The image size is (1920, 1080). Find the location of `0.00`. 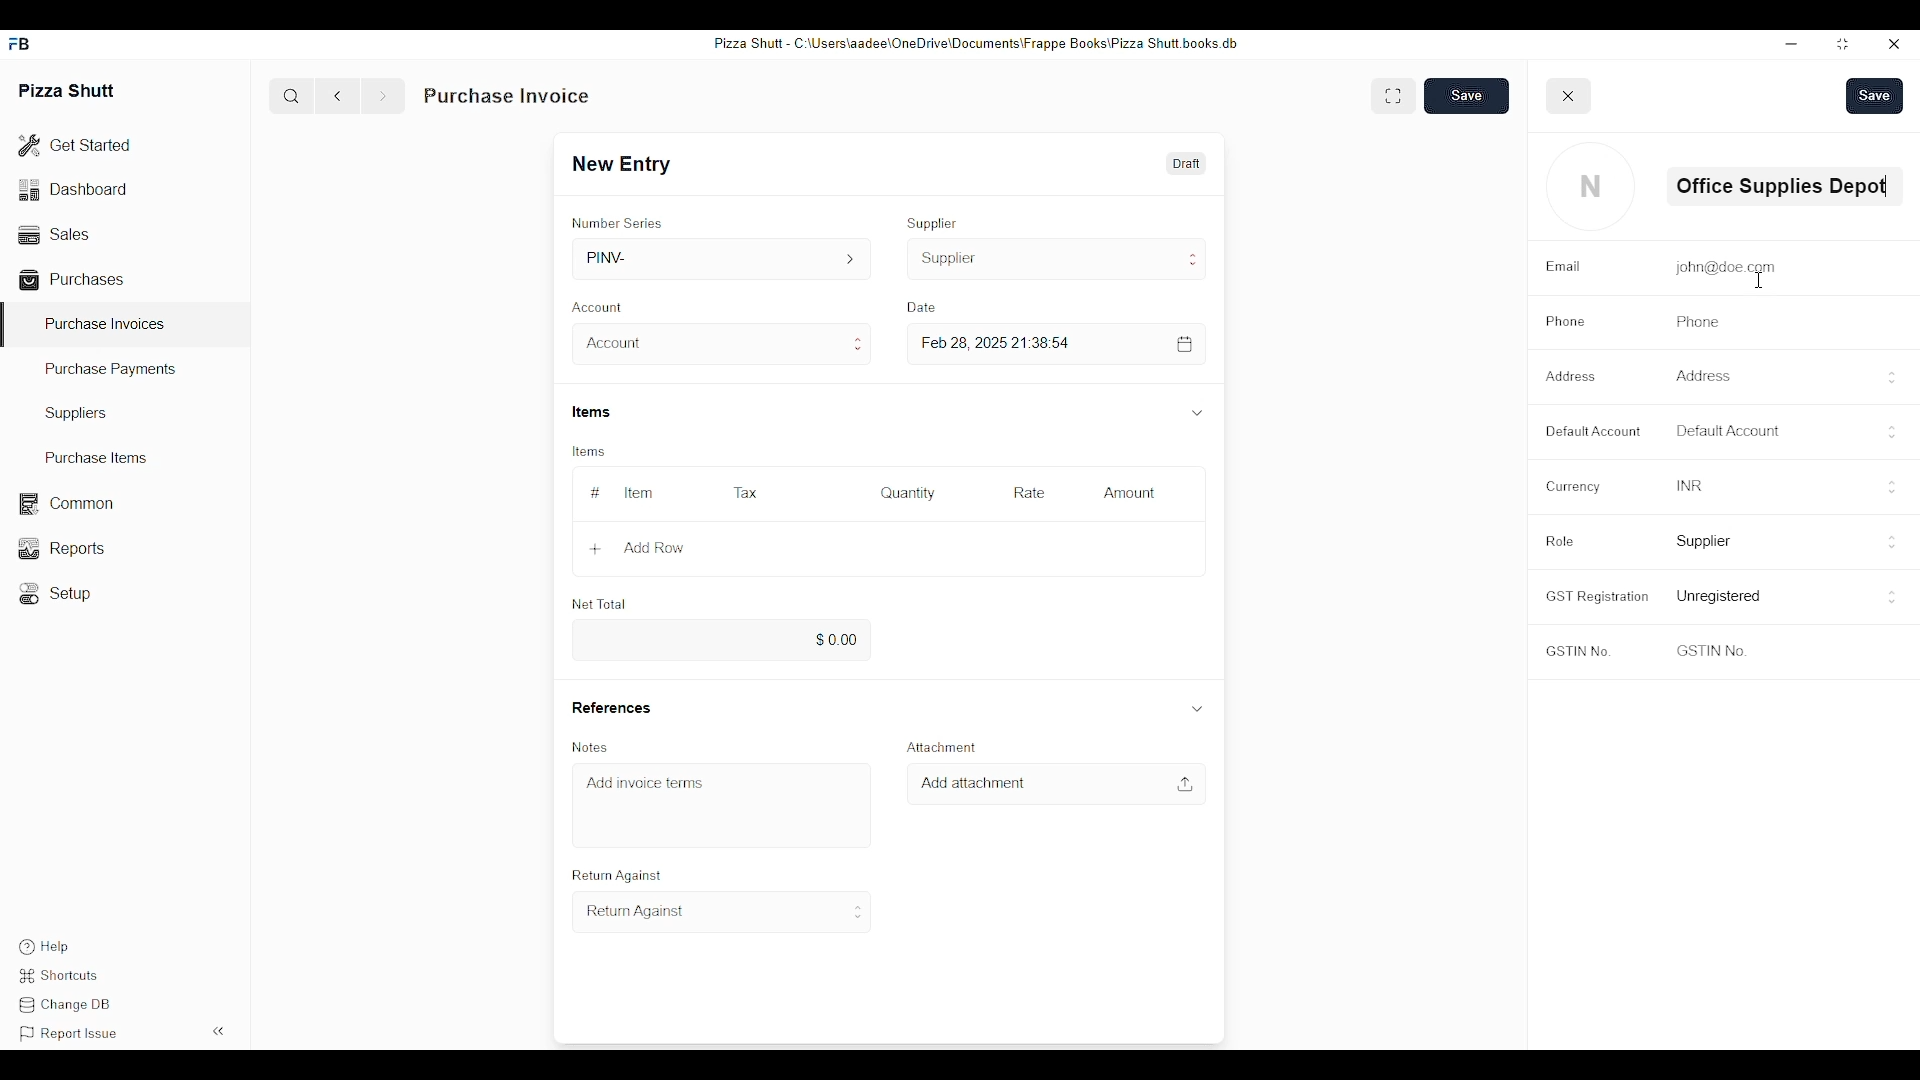

0.00 is located at coordinates (717, 641).